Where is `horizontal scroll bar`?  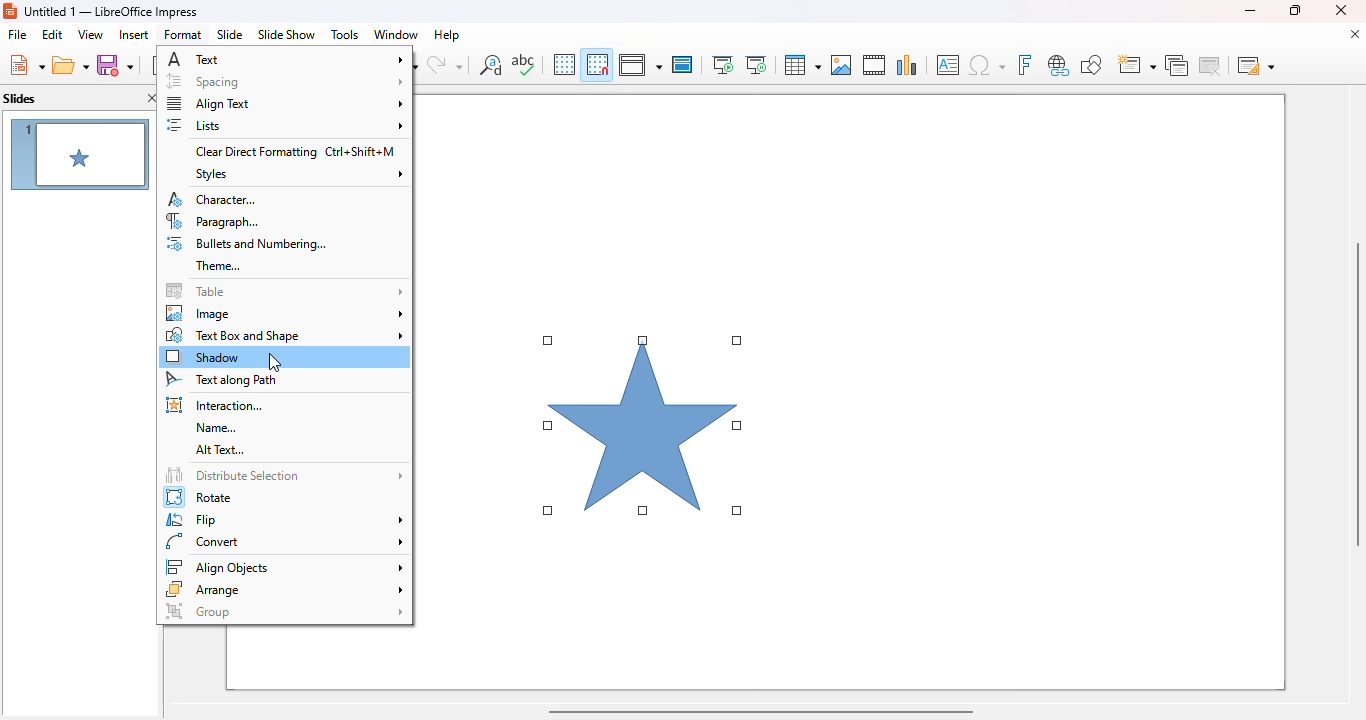
horizontal scroll bar is located at coordinates (759, 710).